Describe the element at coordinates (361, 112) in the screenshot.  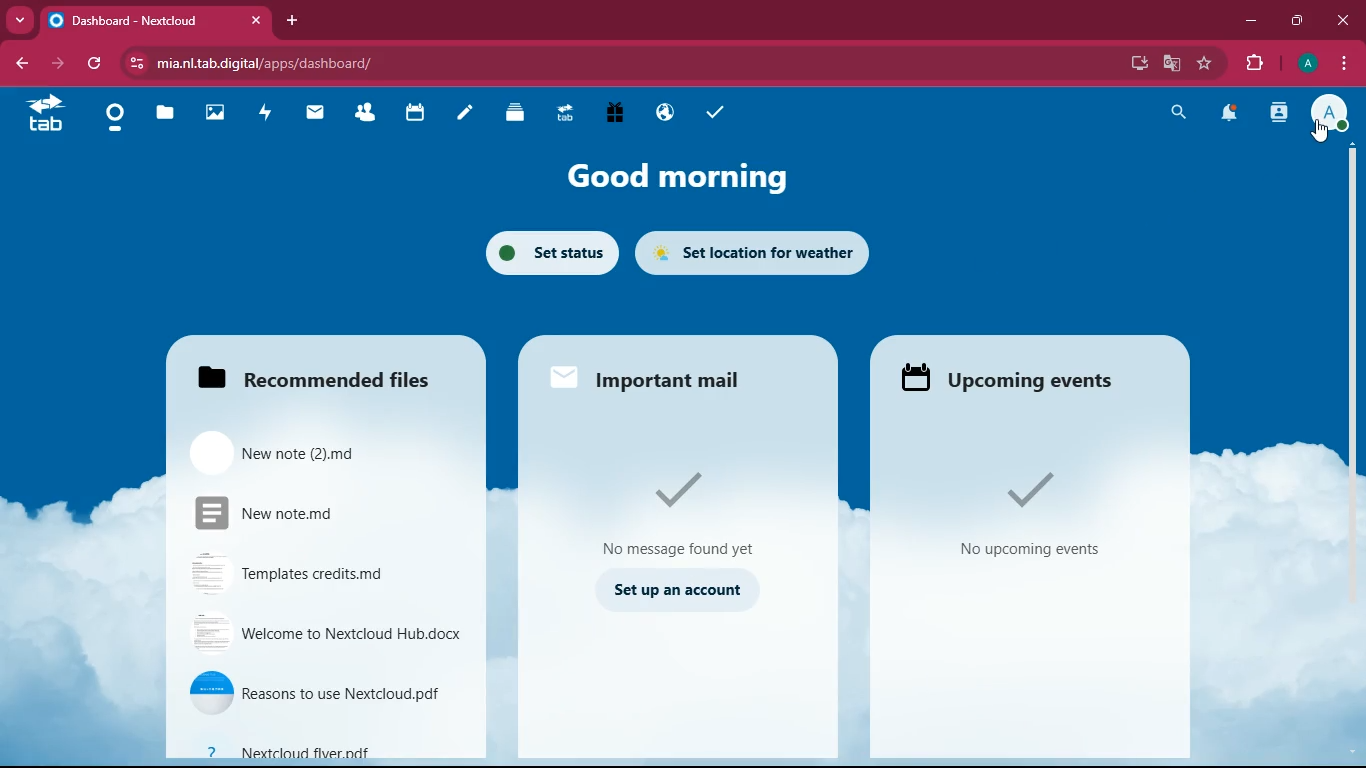
I see `friends` at that location.